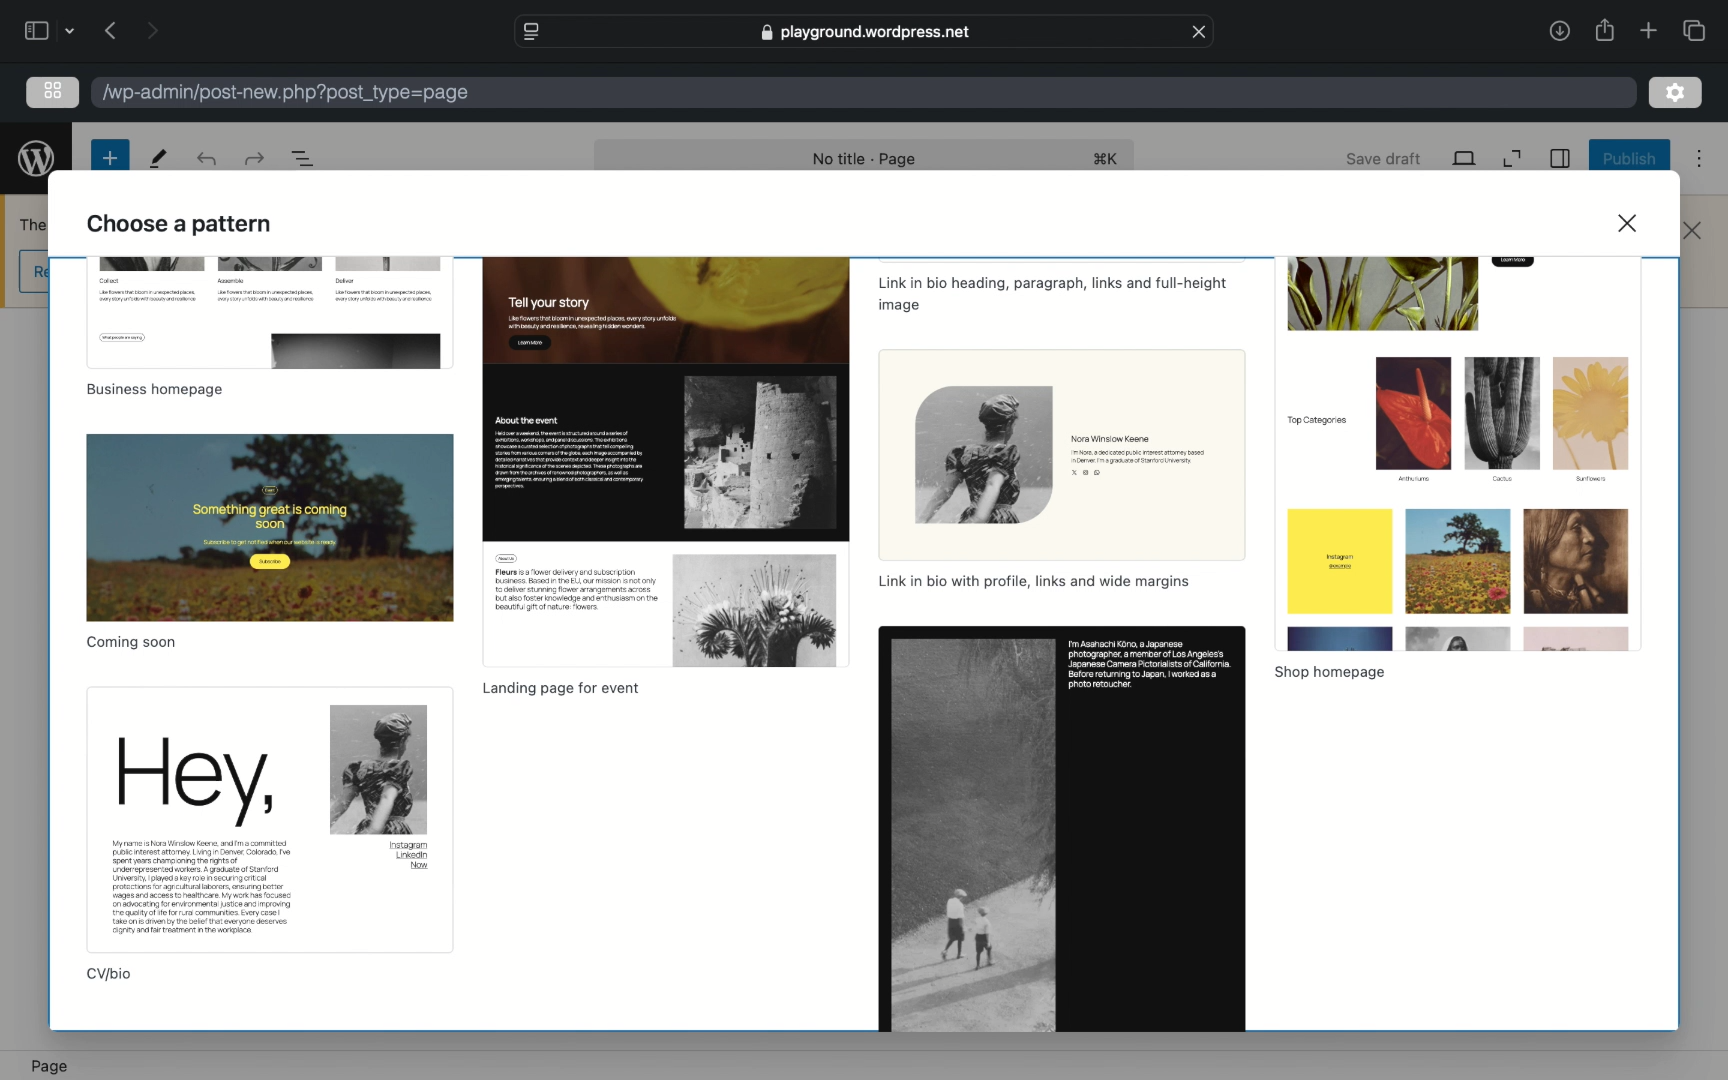 The height and width of the screenshot is (1080, 1728). What do you see at coordinates (1558, 159) in the screenshot?
I see `sidebar` at bounding box center [1558, 159].